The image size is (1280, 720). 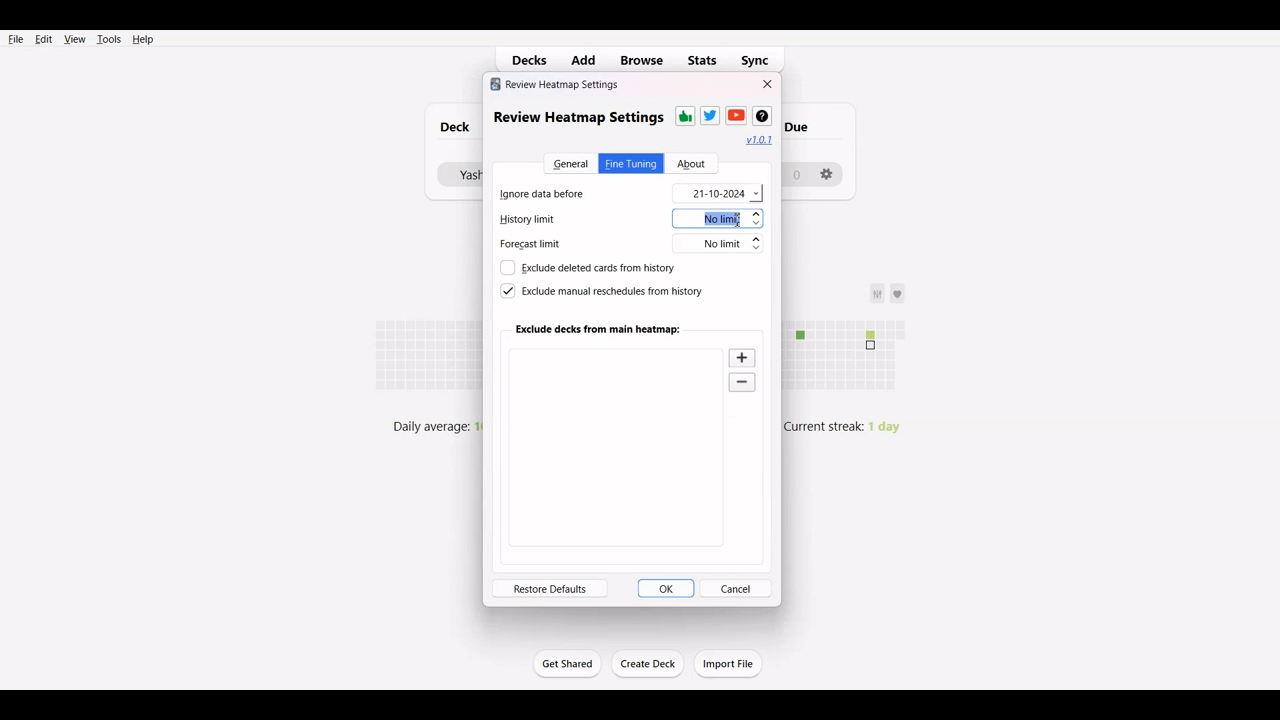 What do you see at coordinates (828, 169) in the screenshot?
I see `settings` at bounding box center [828, 169].